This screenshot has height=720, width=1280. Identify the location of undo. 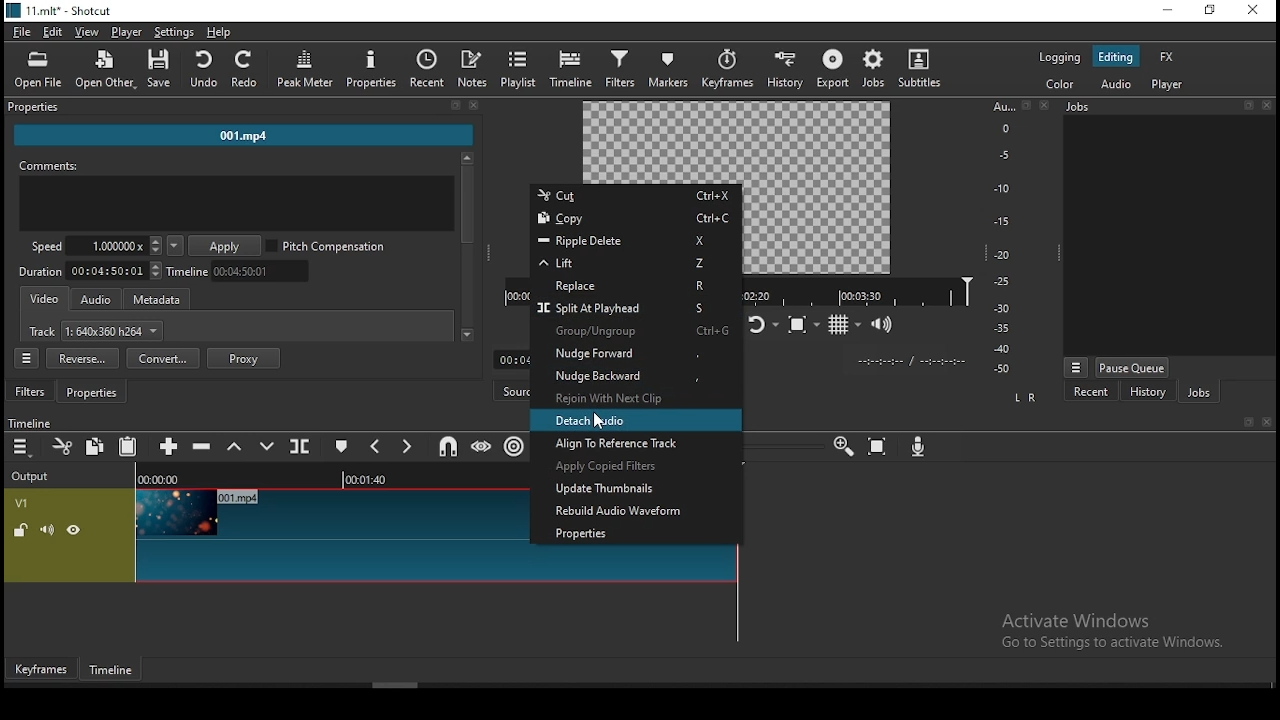
(205, 70).